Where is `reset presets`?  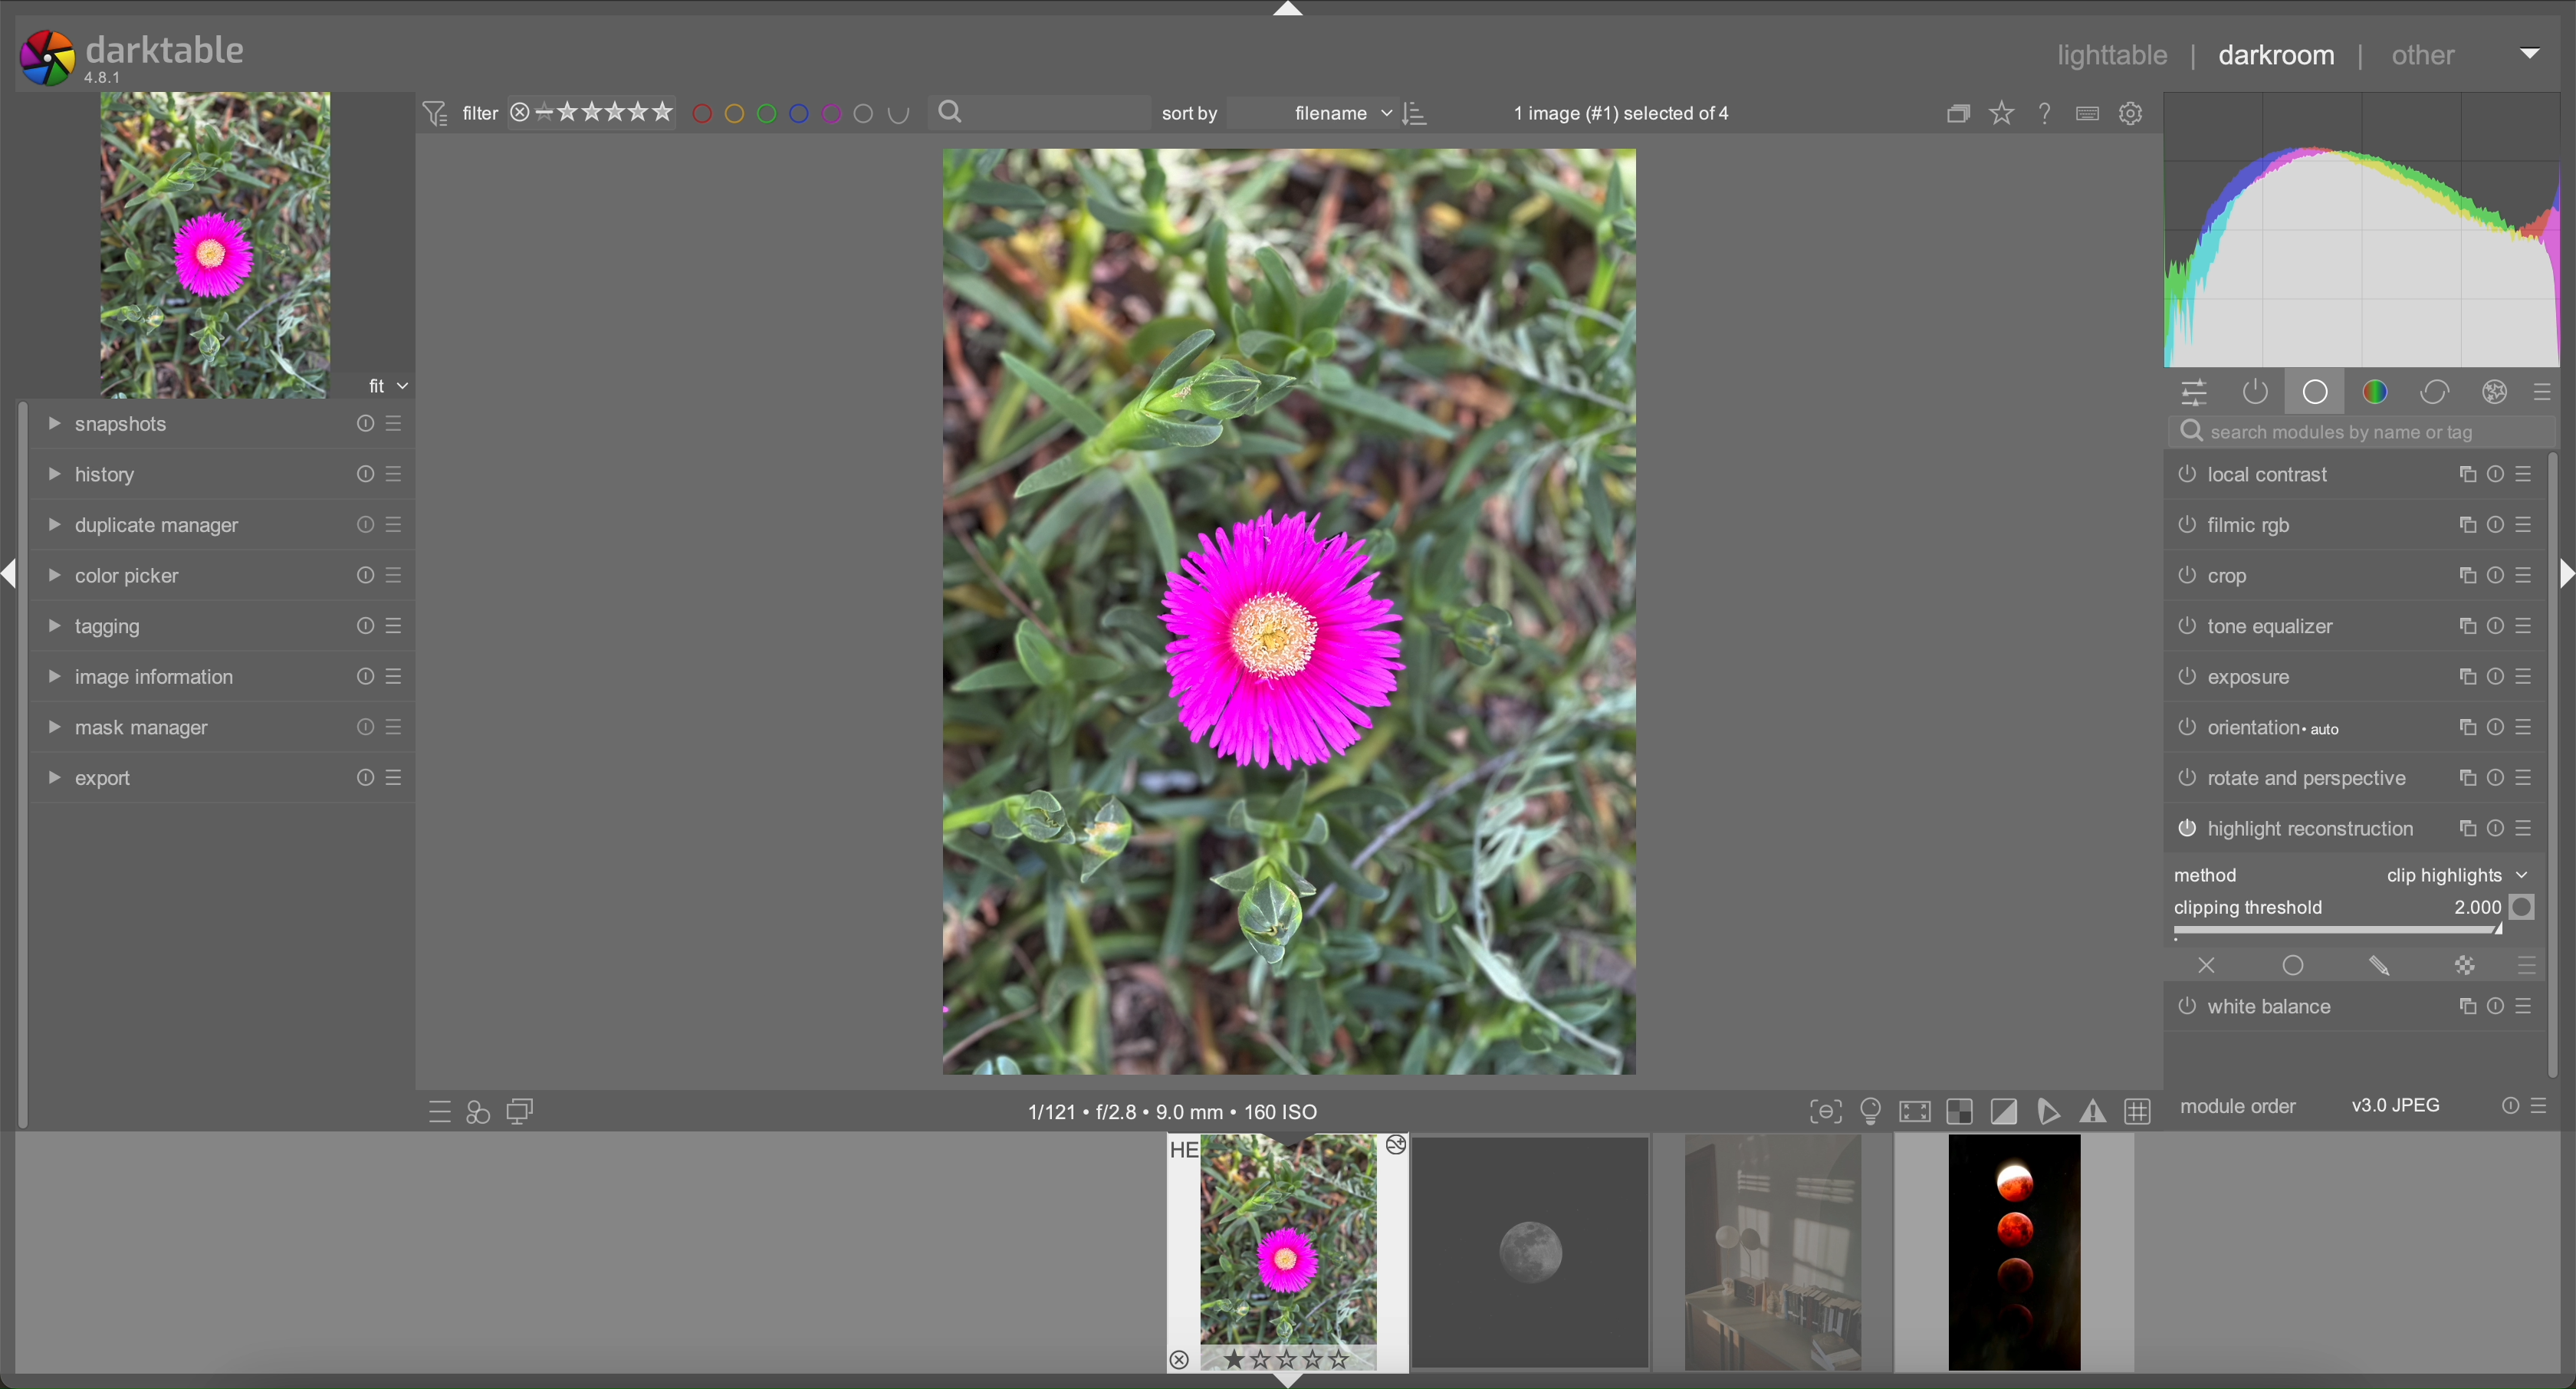 reset presets is located at coordinates (2494, 678).